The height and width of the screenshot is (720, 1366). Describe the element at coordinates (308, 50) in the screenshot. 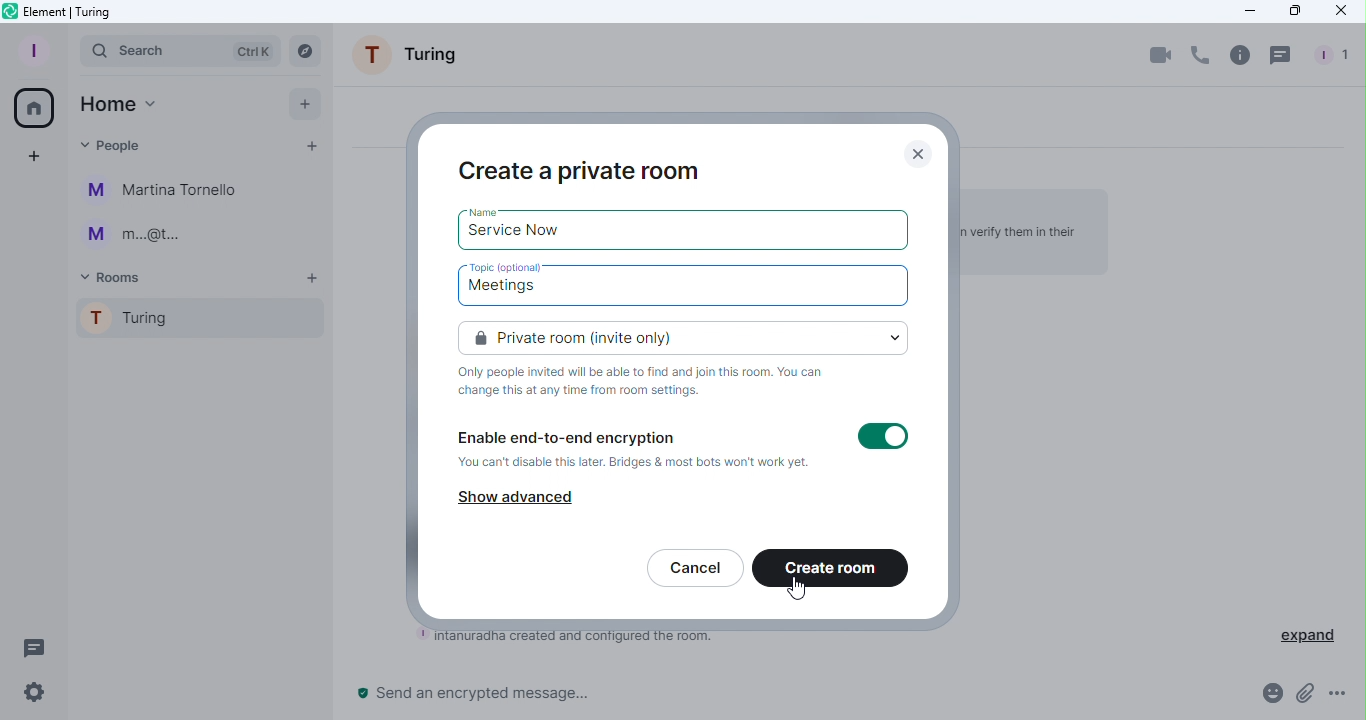

I see `Search rooms` at that location.